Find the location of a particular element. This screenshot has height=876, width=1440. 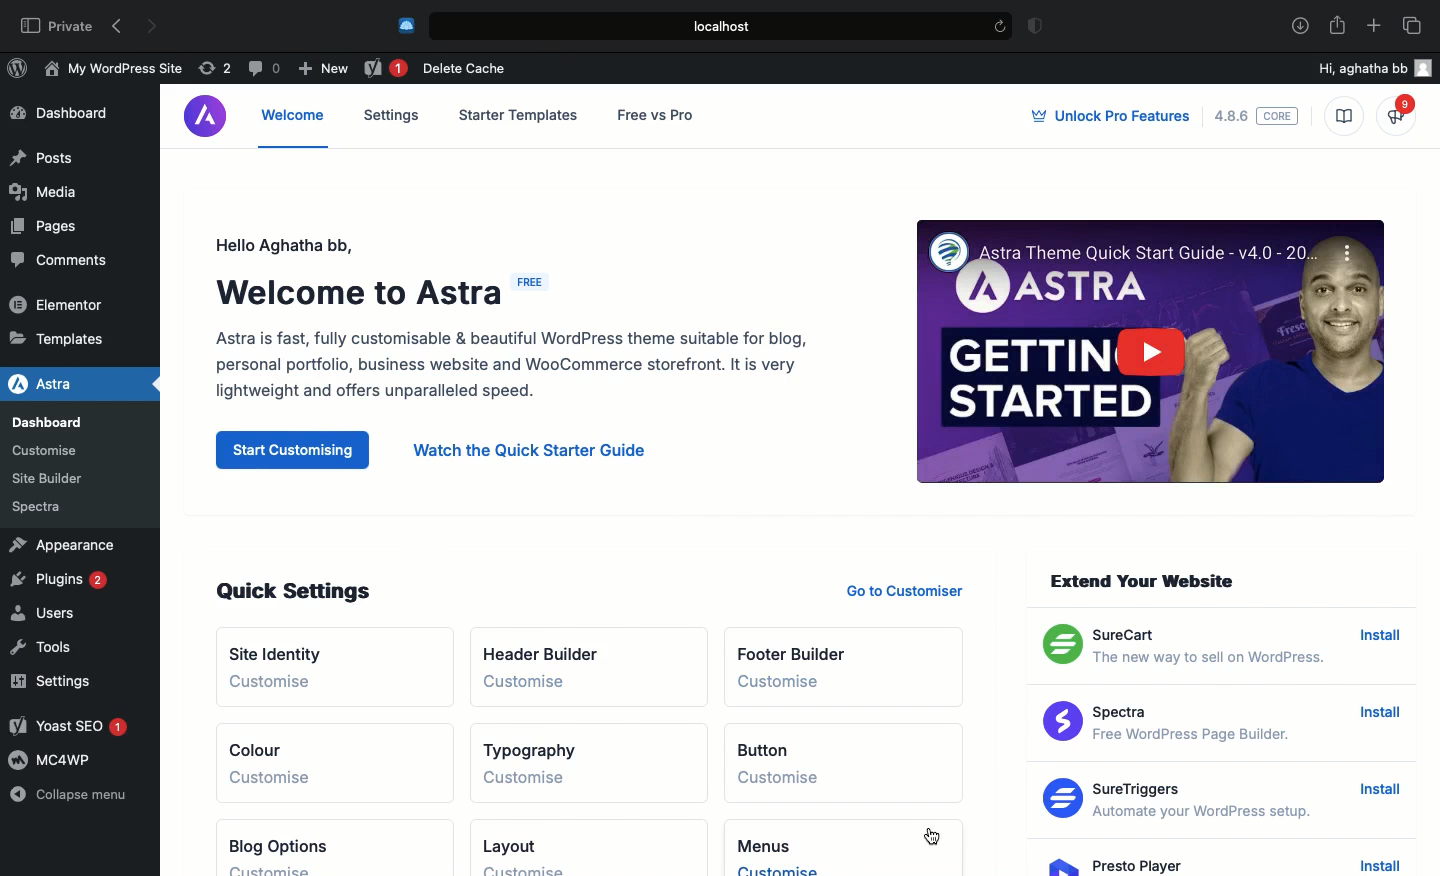

Header builder is located at coordinates (542, 654).